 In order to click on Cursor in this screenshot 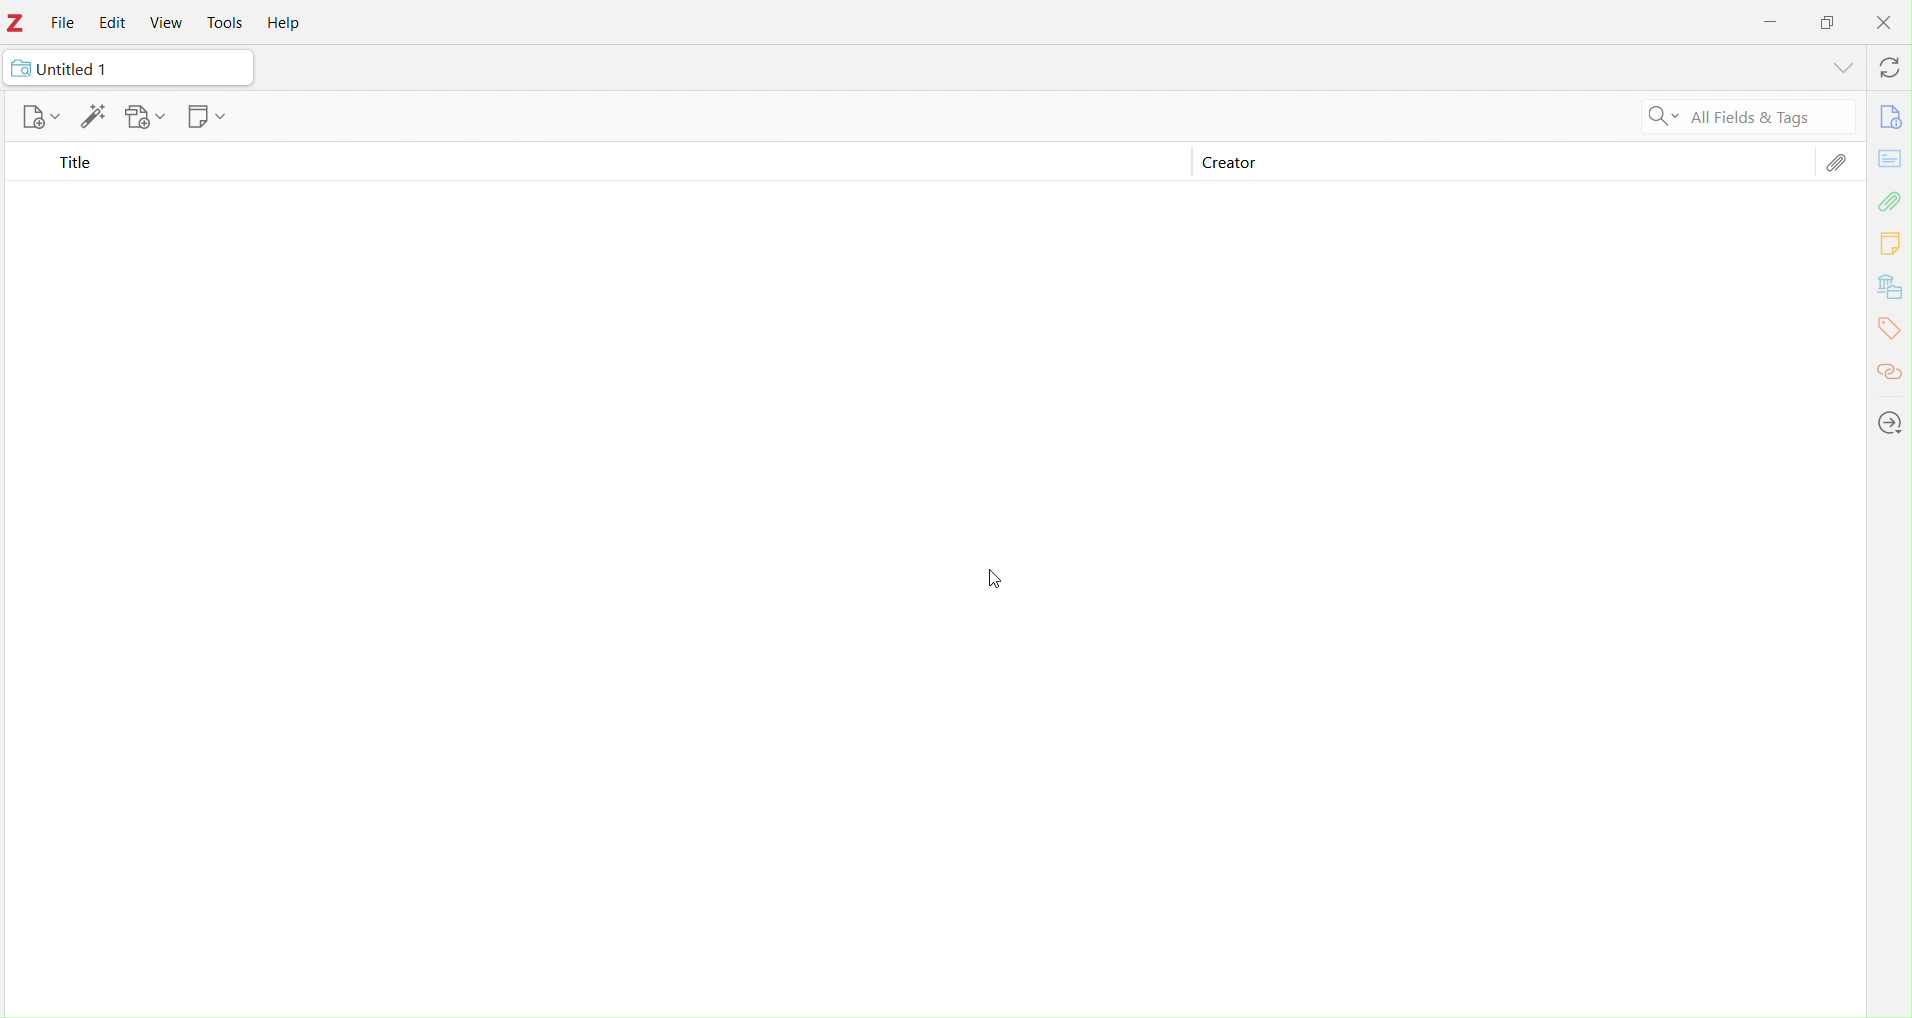, I will do `click(1001, 579)`.